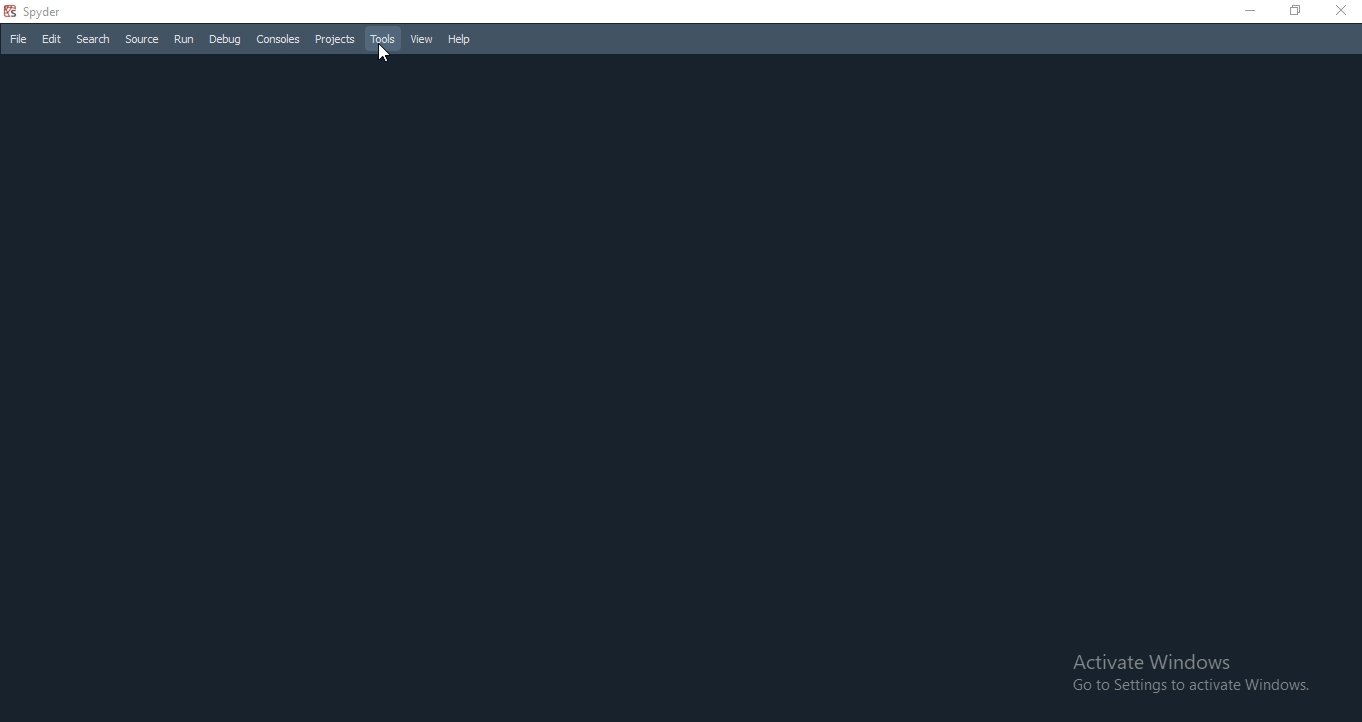  What do you see at coordinates (184, 40) in the screenshot?
I see `Run` at bounding box center [184, 40].